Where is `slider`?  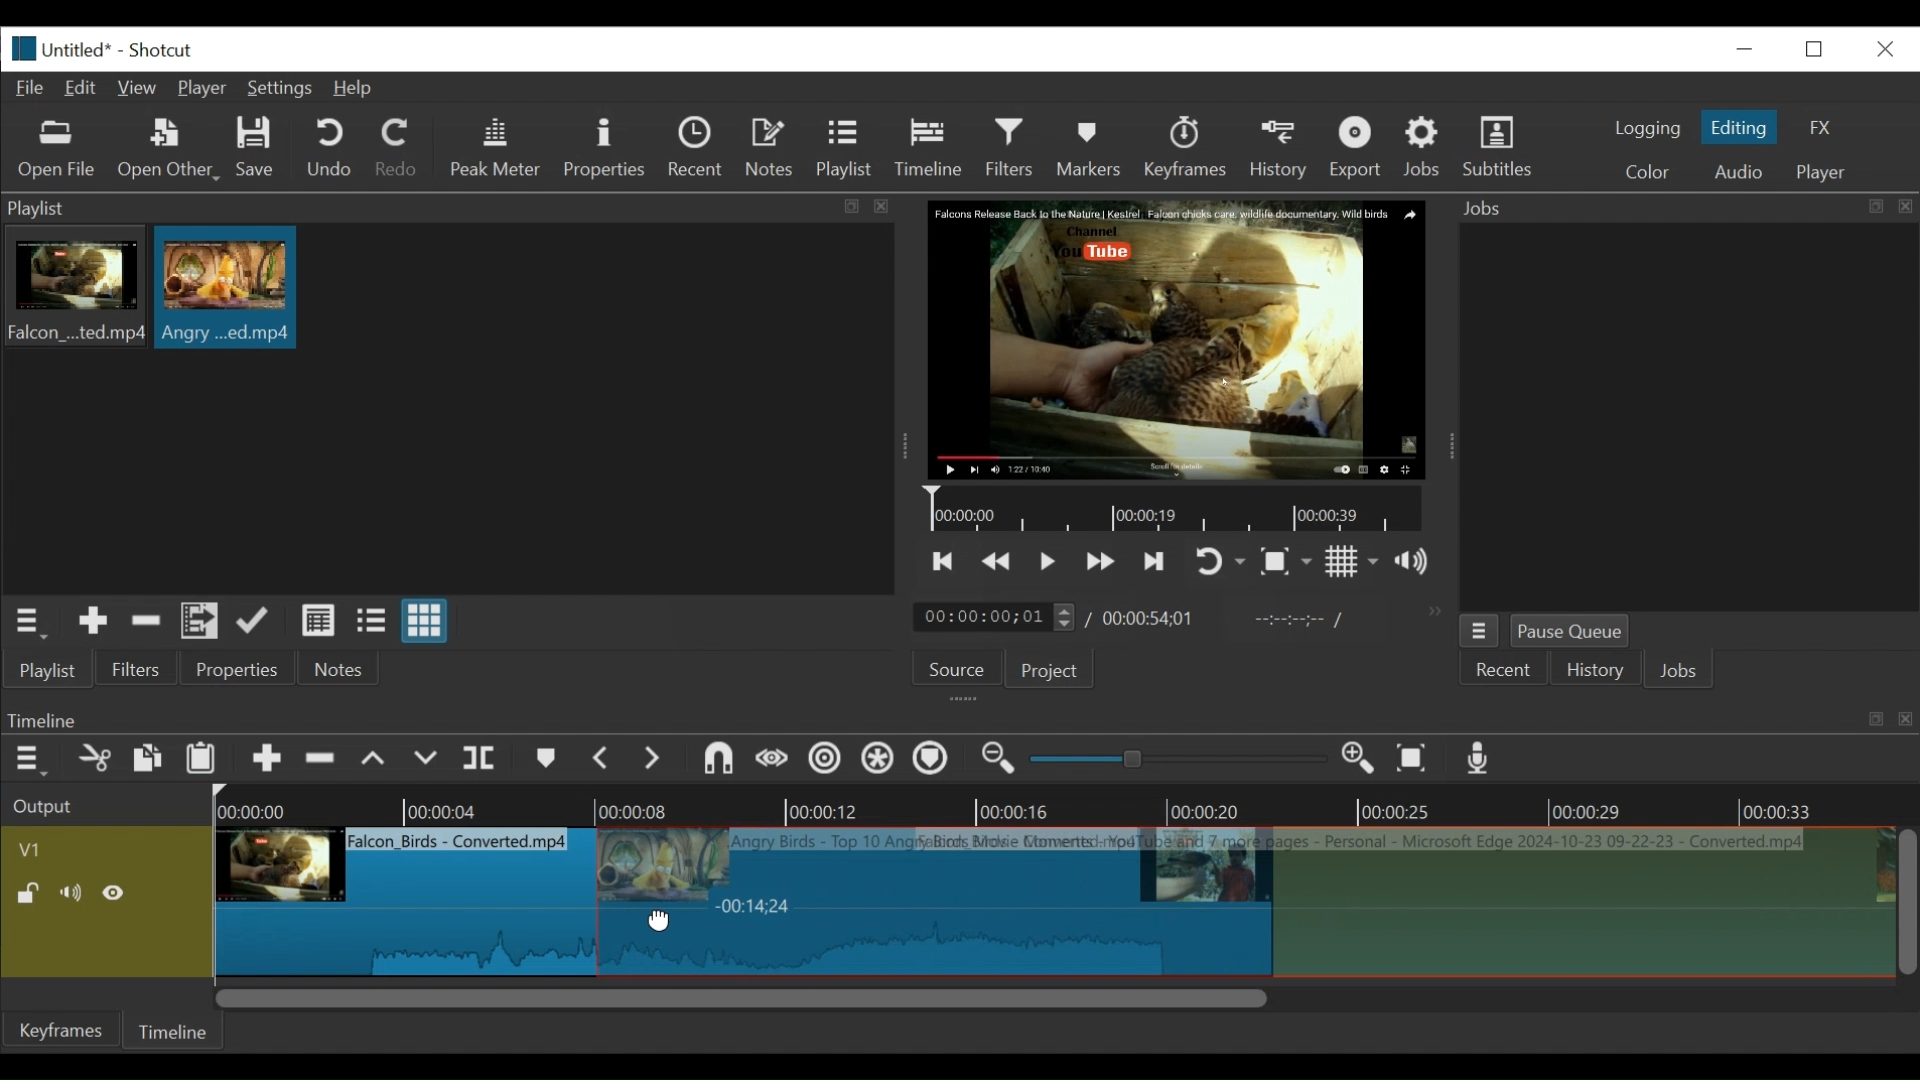
slider is located at coordinates (1172, 760).